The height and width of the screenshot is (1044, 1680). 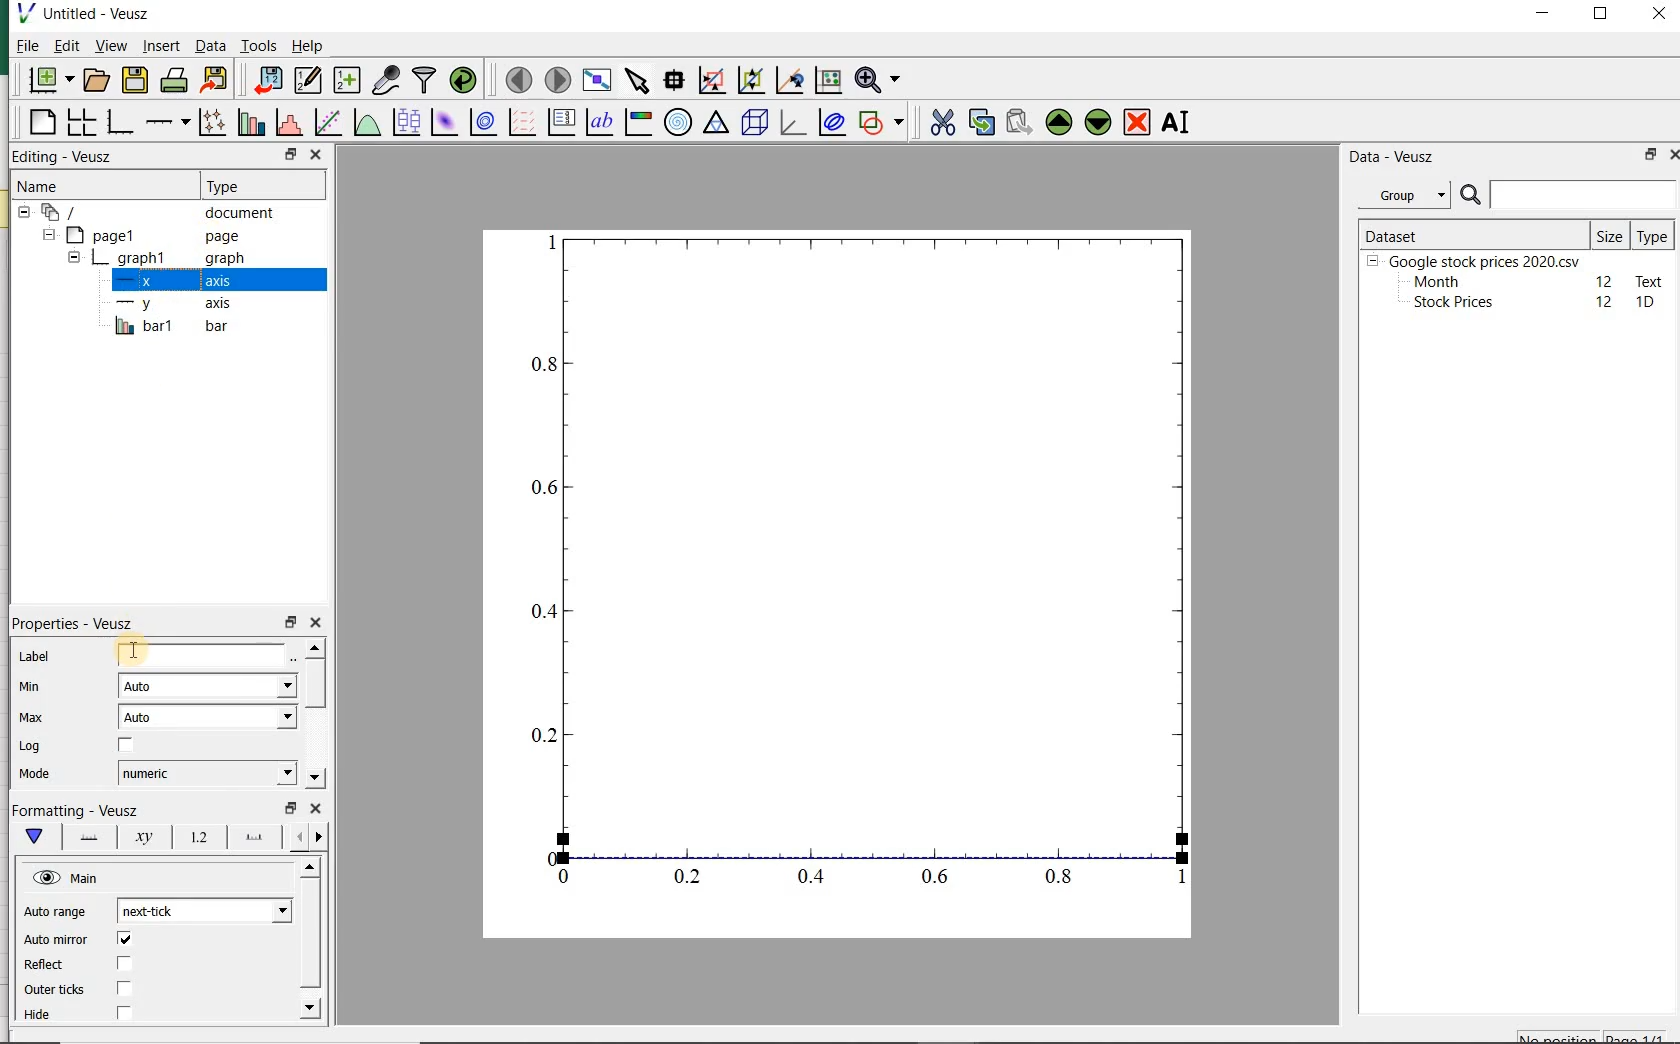 I want to click on cursor, so click(x=160, y=59).